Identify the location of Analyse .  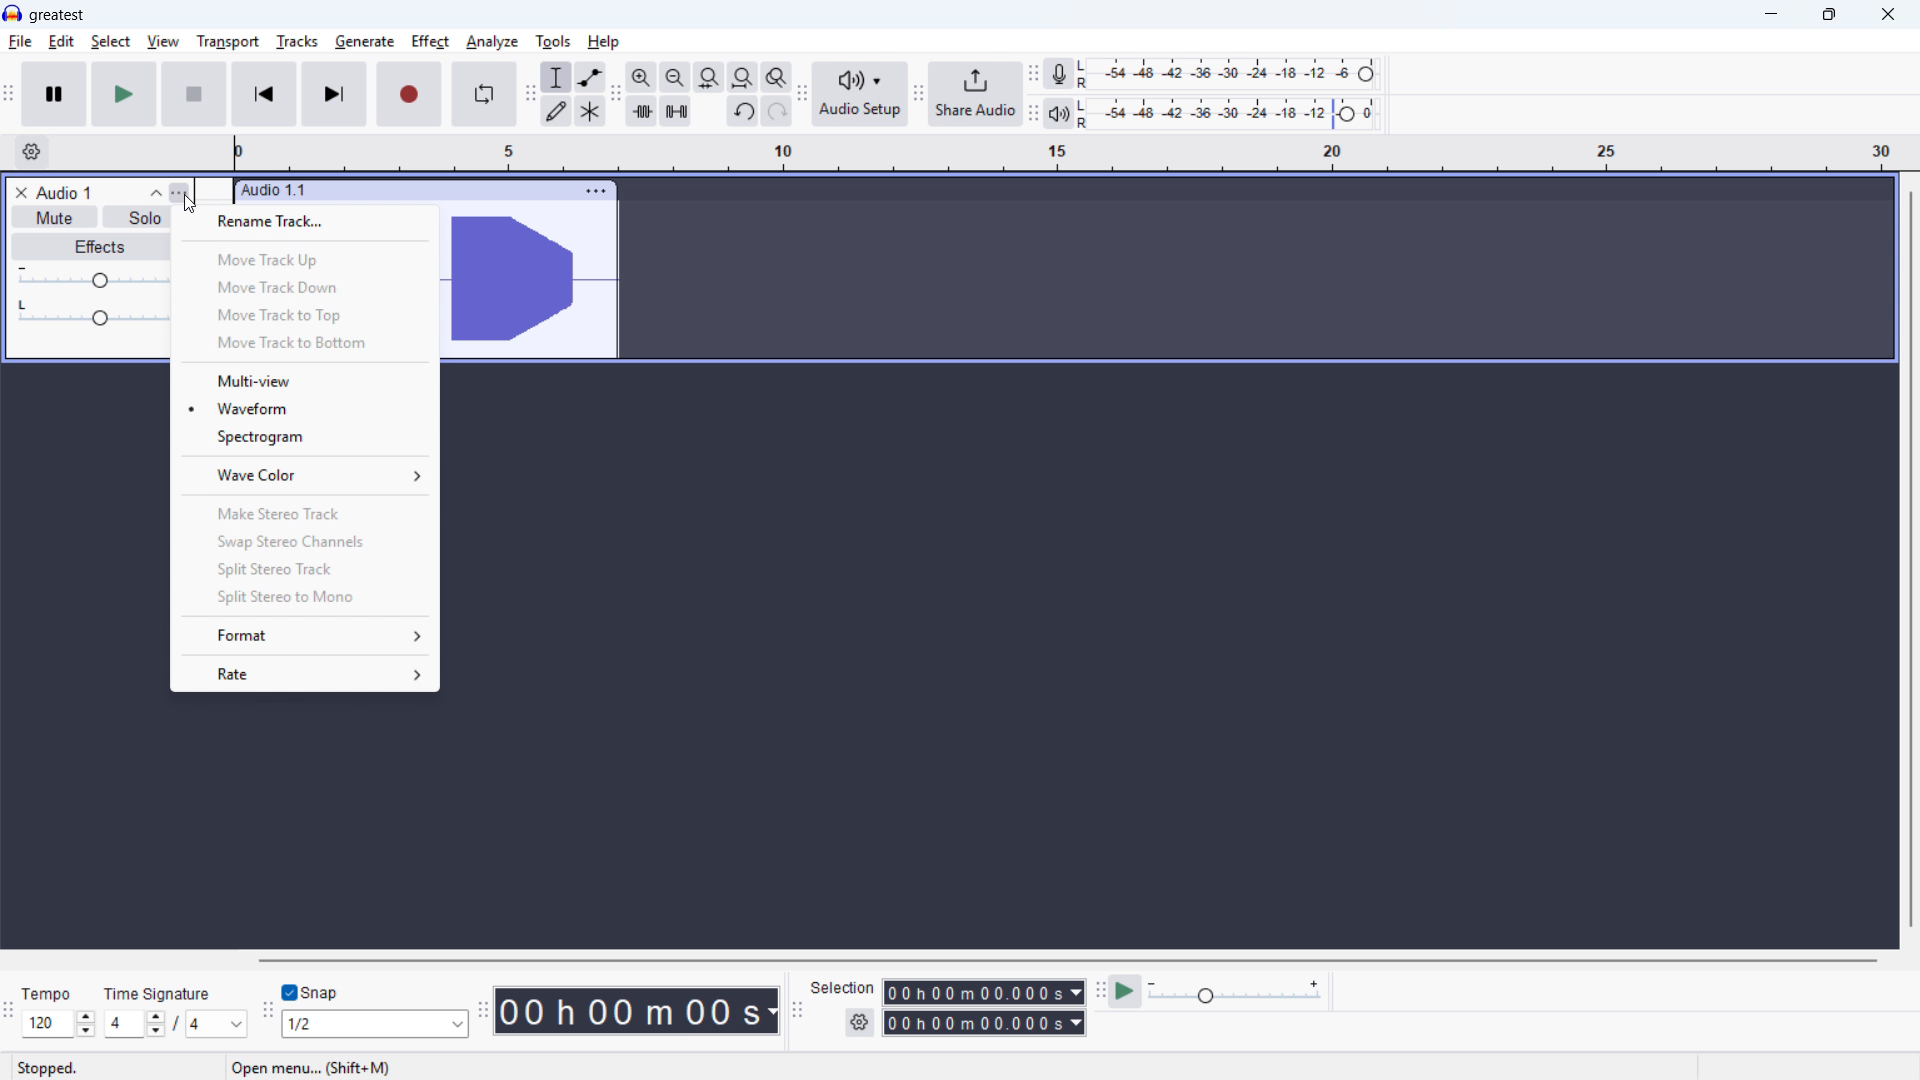
(491, 43).